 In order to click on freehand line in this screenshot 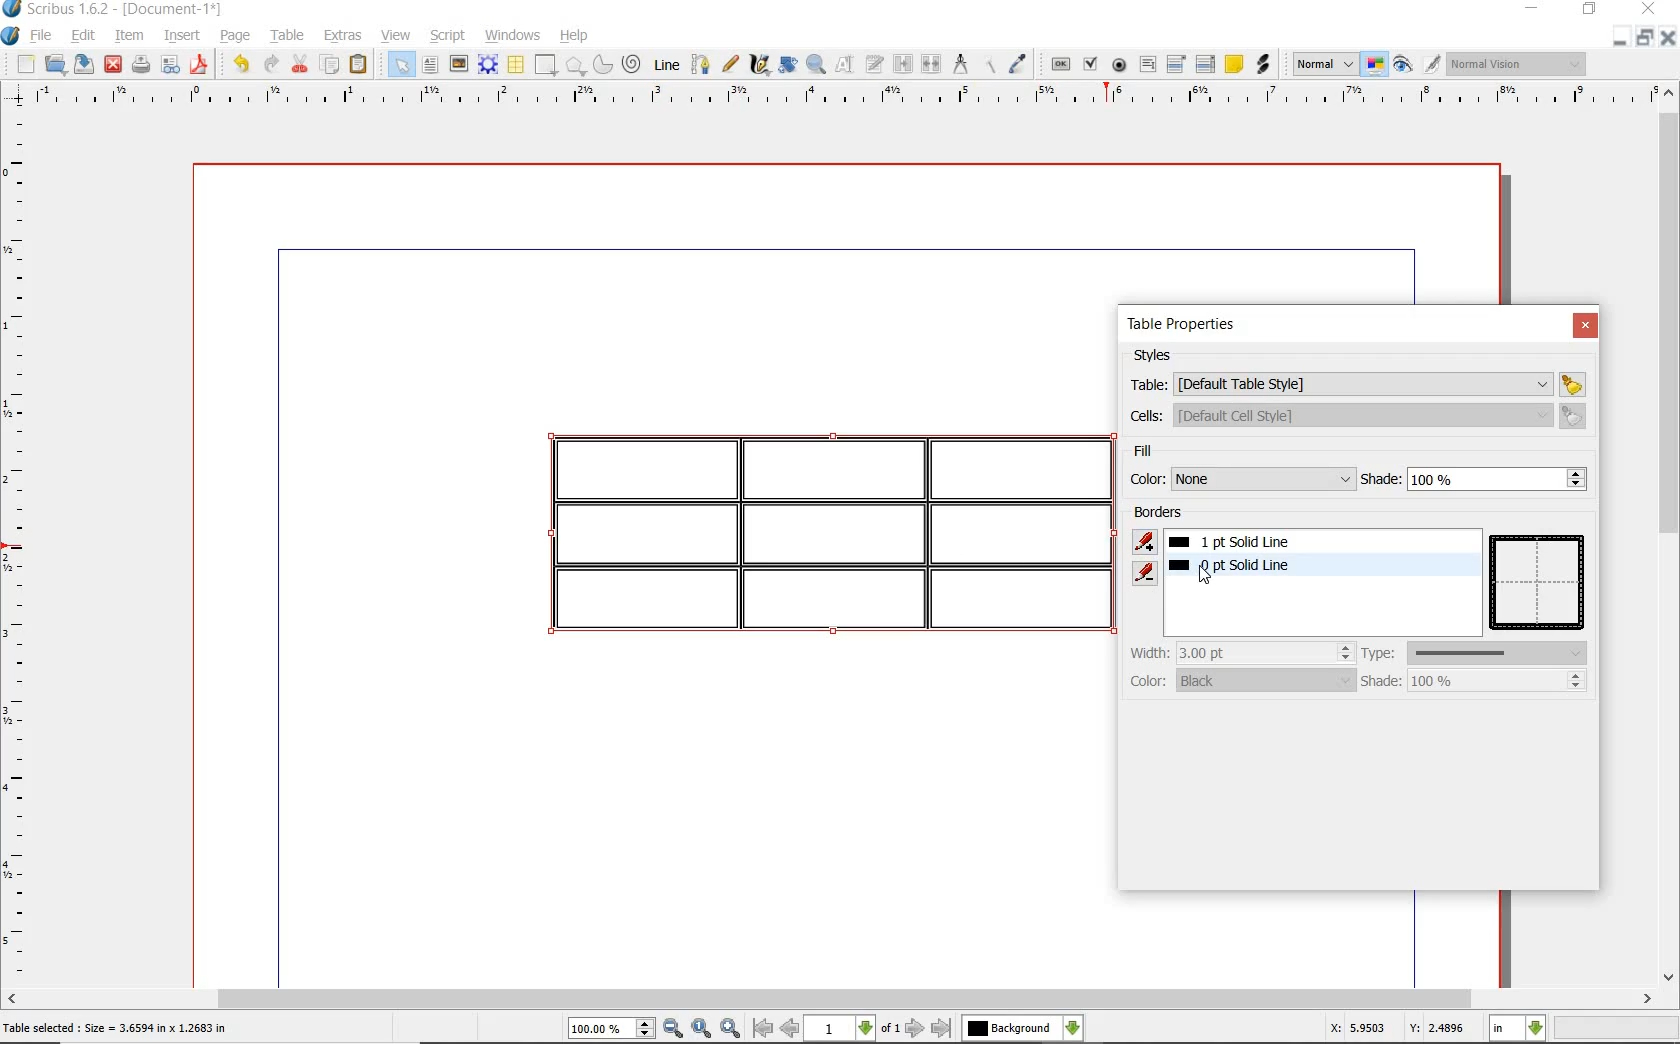, I will do `click(731, 66)`.